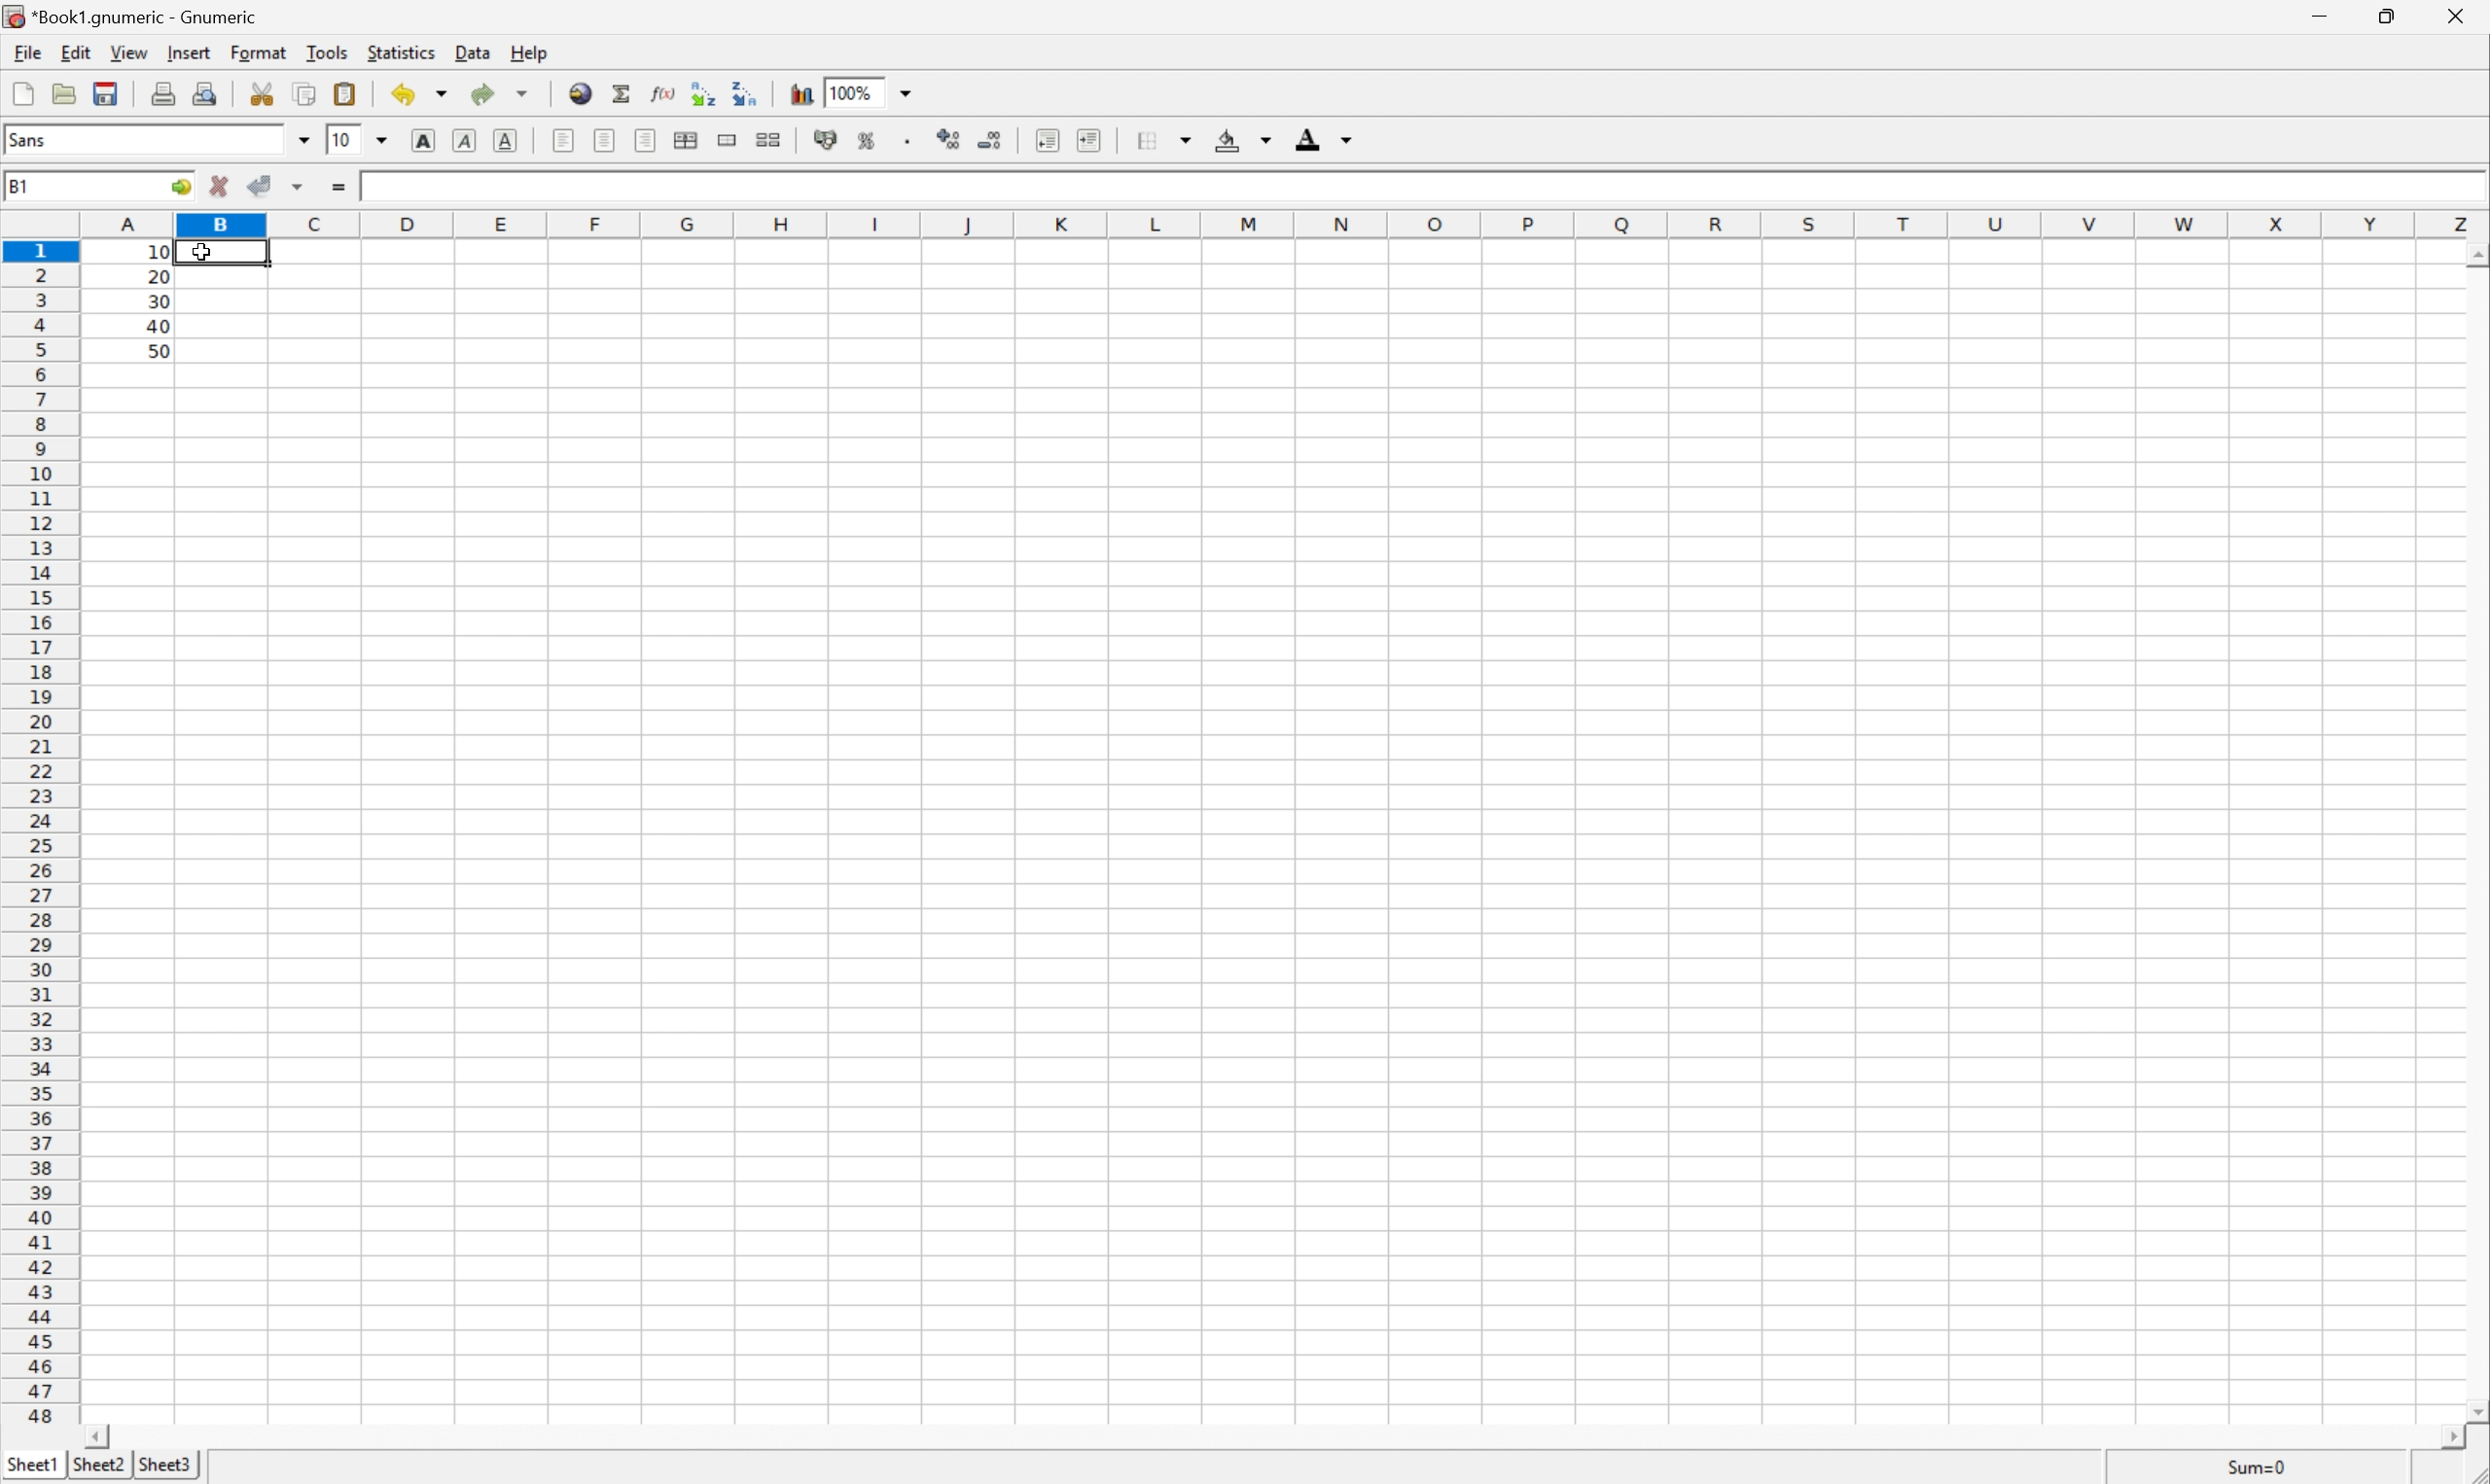 This screenshot has height=1484, width=2490. I want to click on Align Left, so click(562, 139).